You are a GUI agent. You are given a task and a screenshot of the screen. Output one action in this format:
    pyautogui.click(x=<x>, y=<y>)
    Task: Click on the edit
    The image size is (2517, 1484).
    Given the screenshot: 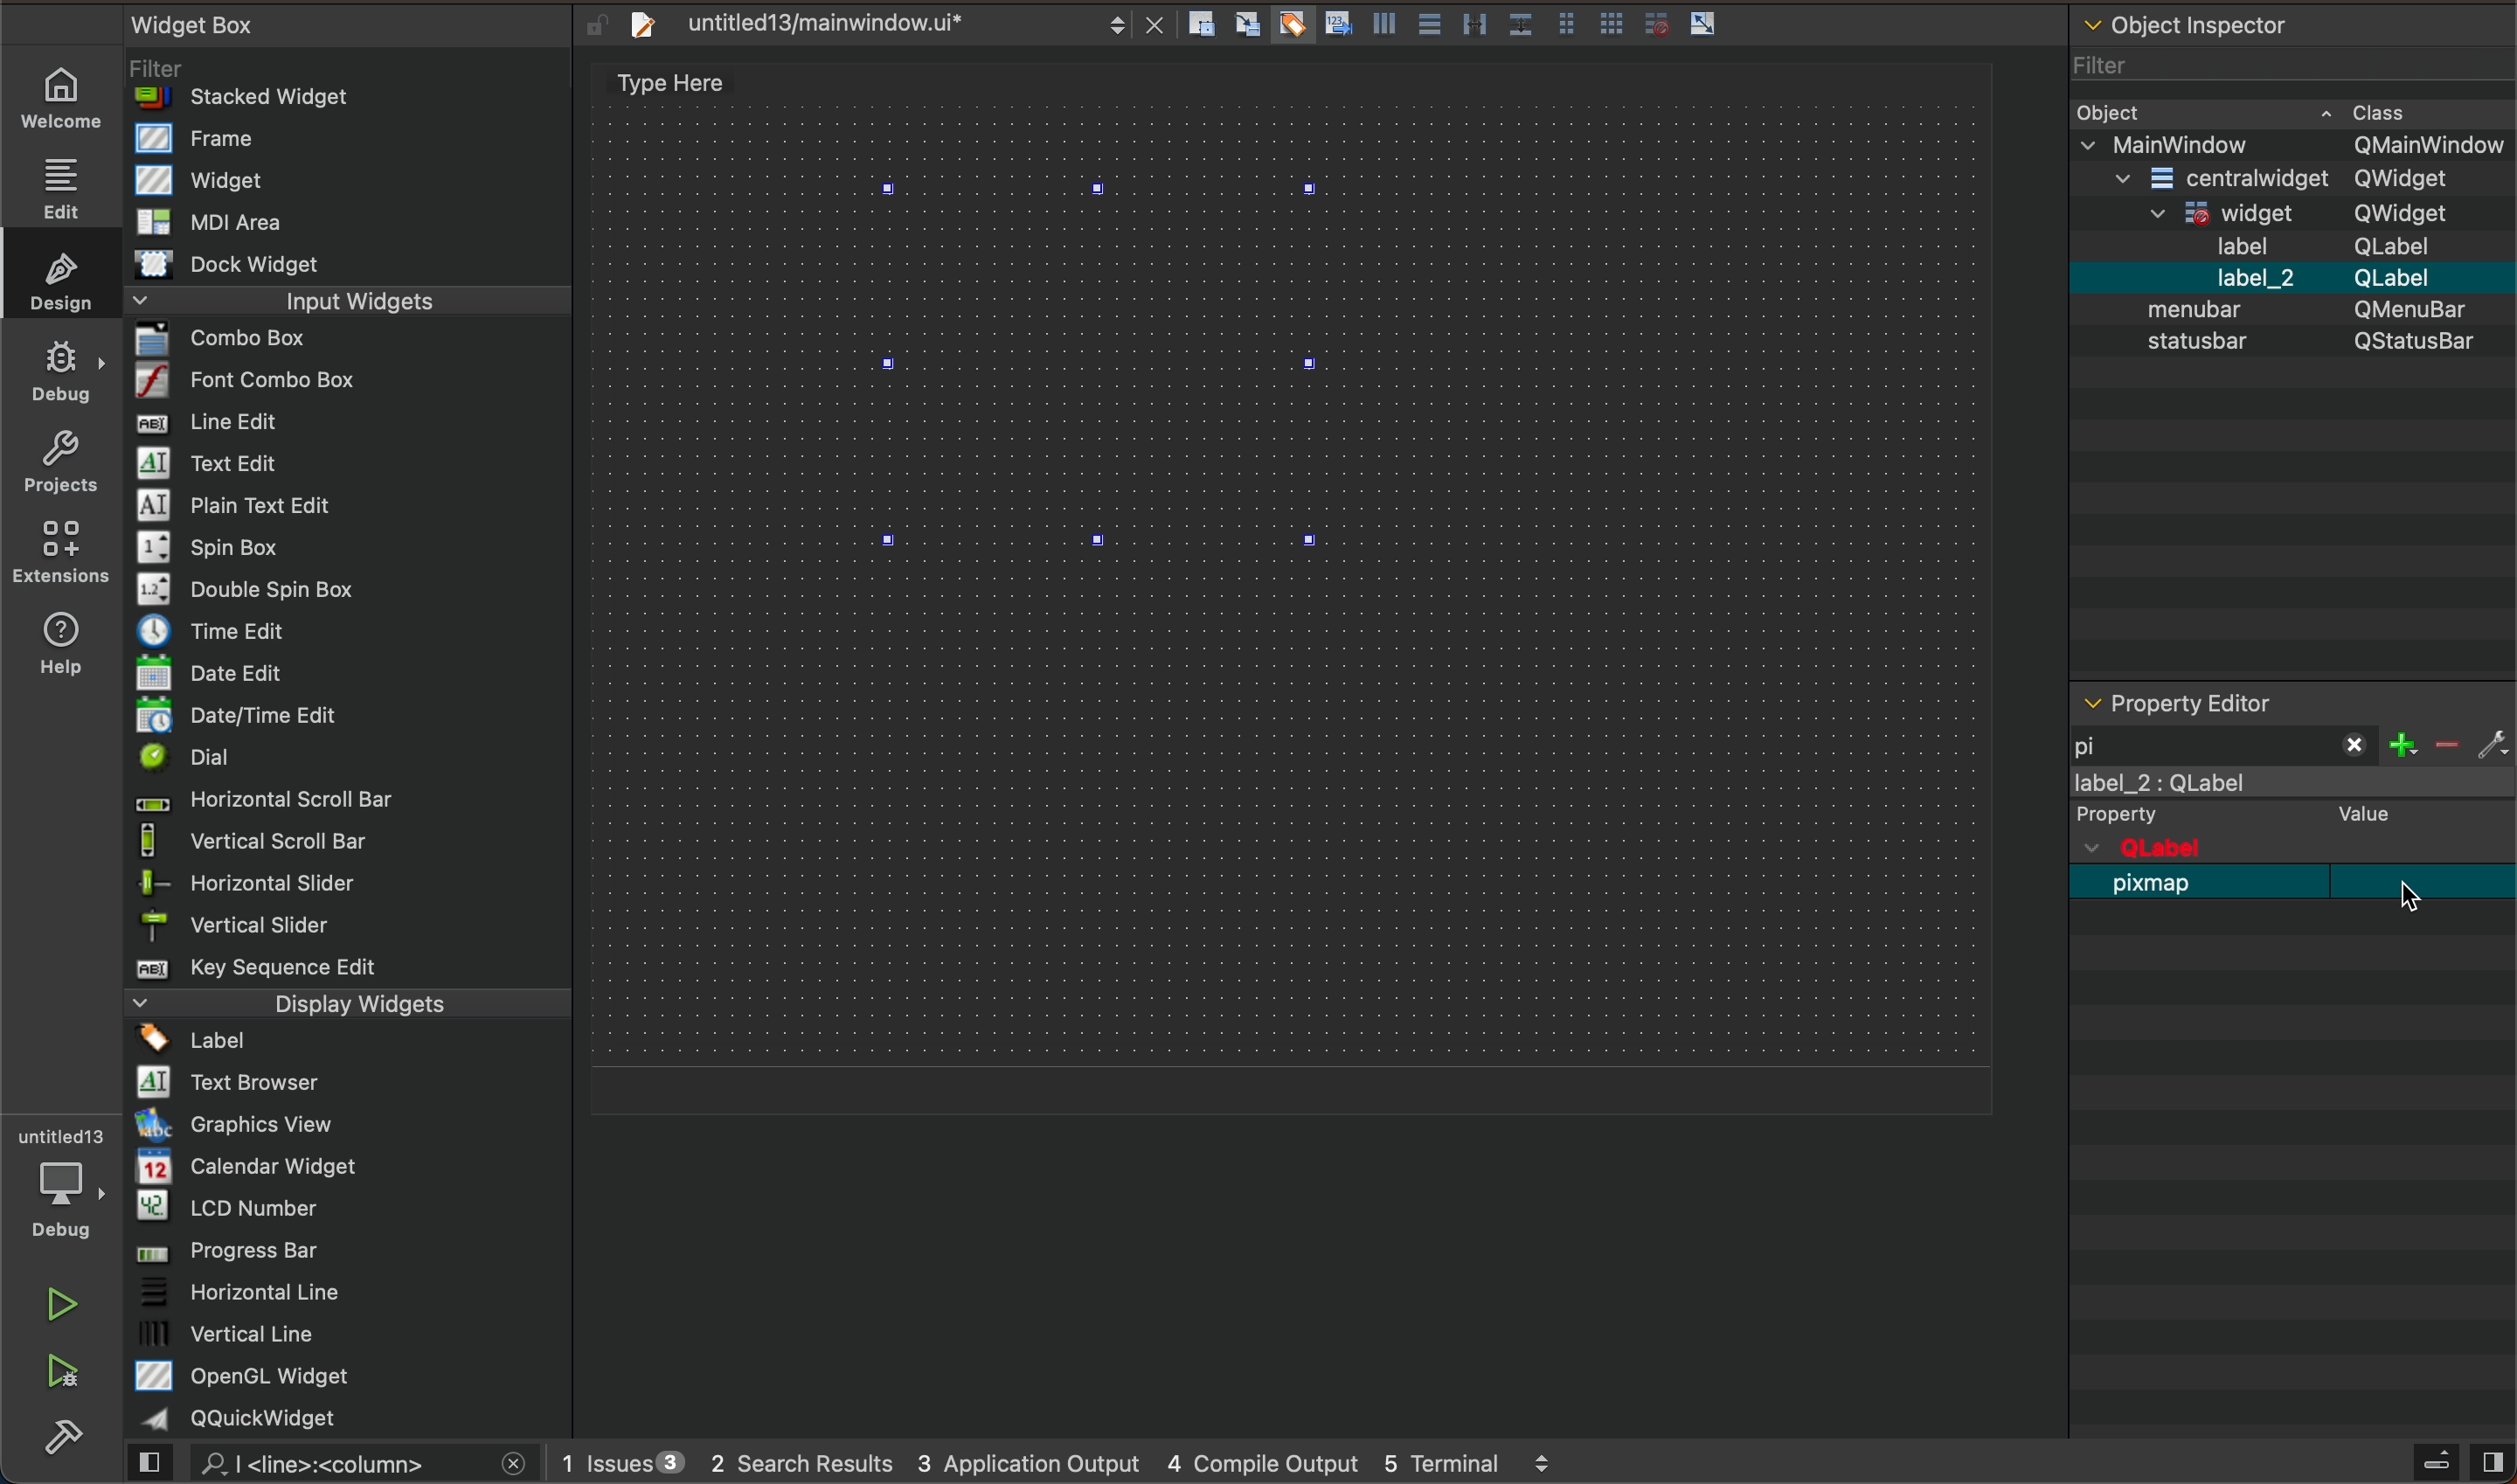 What is the action you would take?
    pyautogui.click(x=56, y=184)
    